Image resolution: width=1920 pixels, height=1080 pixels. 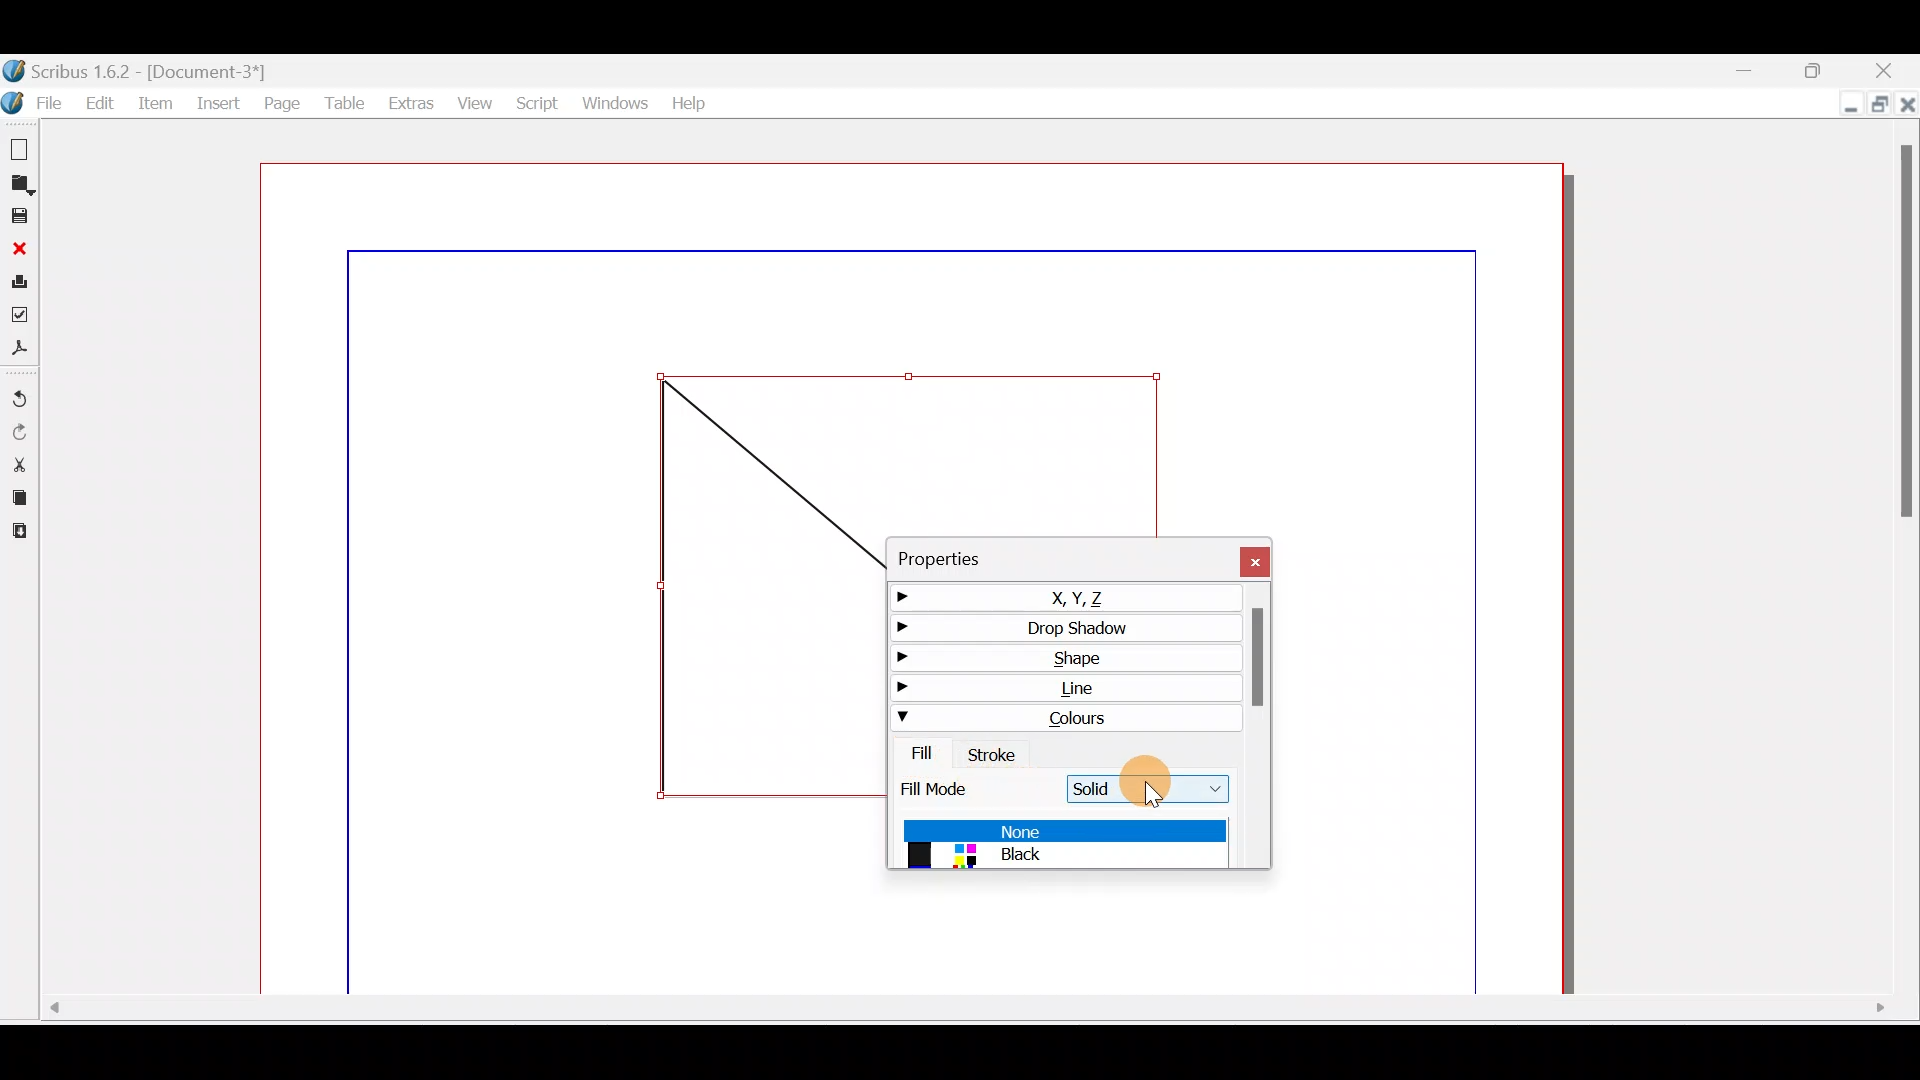 What do you see at coordinates (1258, 730) in the screenshot?
I see `Scroll bar` at bounding box center [1258, 730].